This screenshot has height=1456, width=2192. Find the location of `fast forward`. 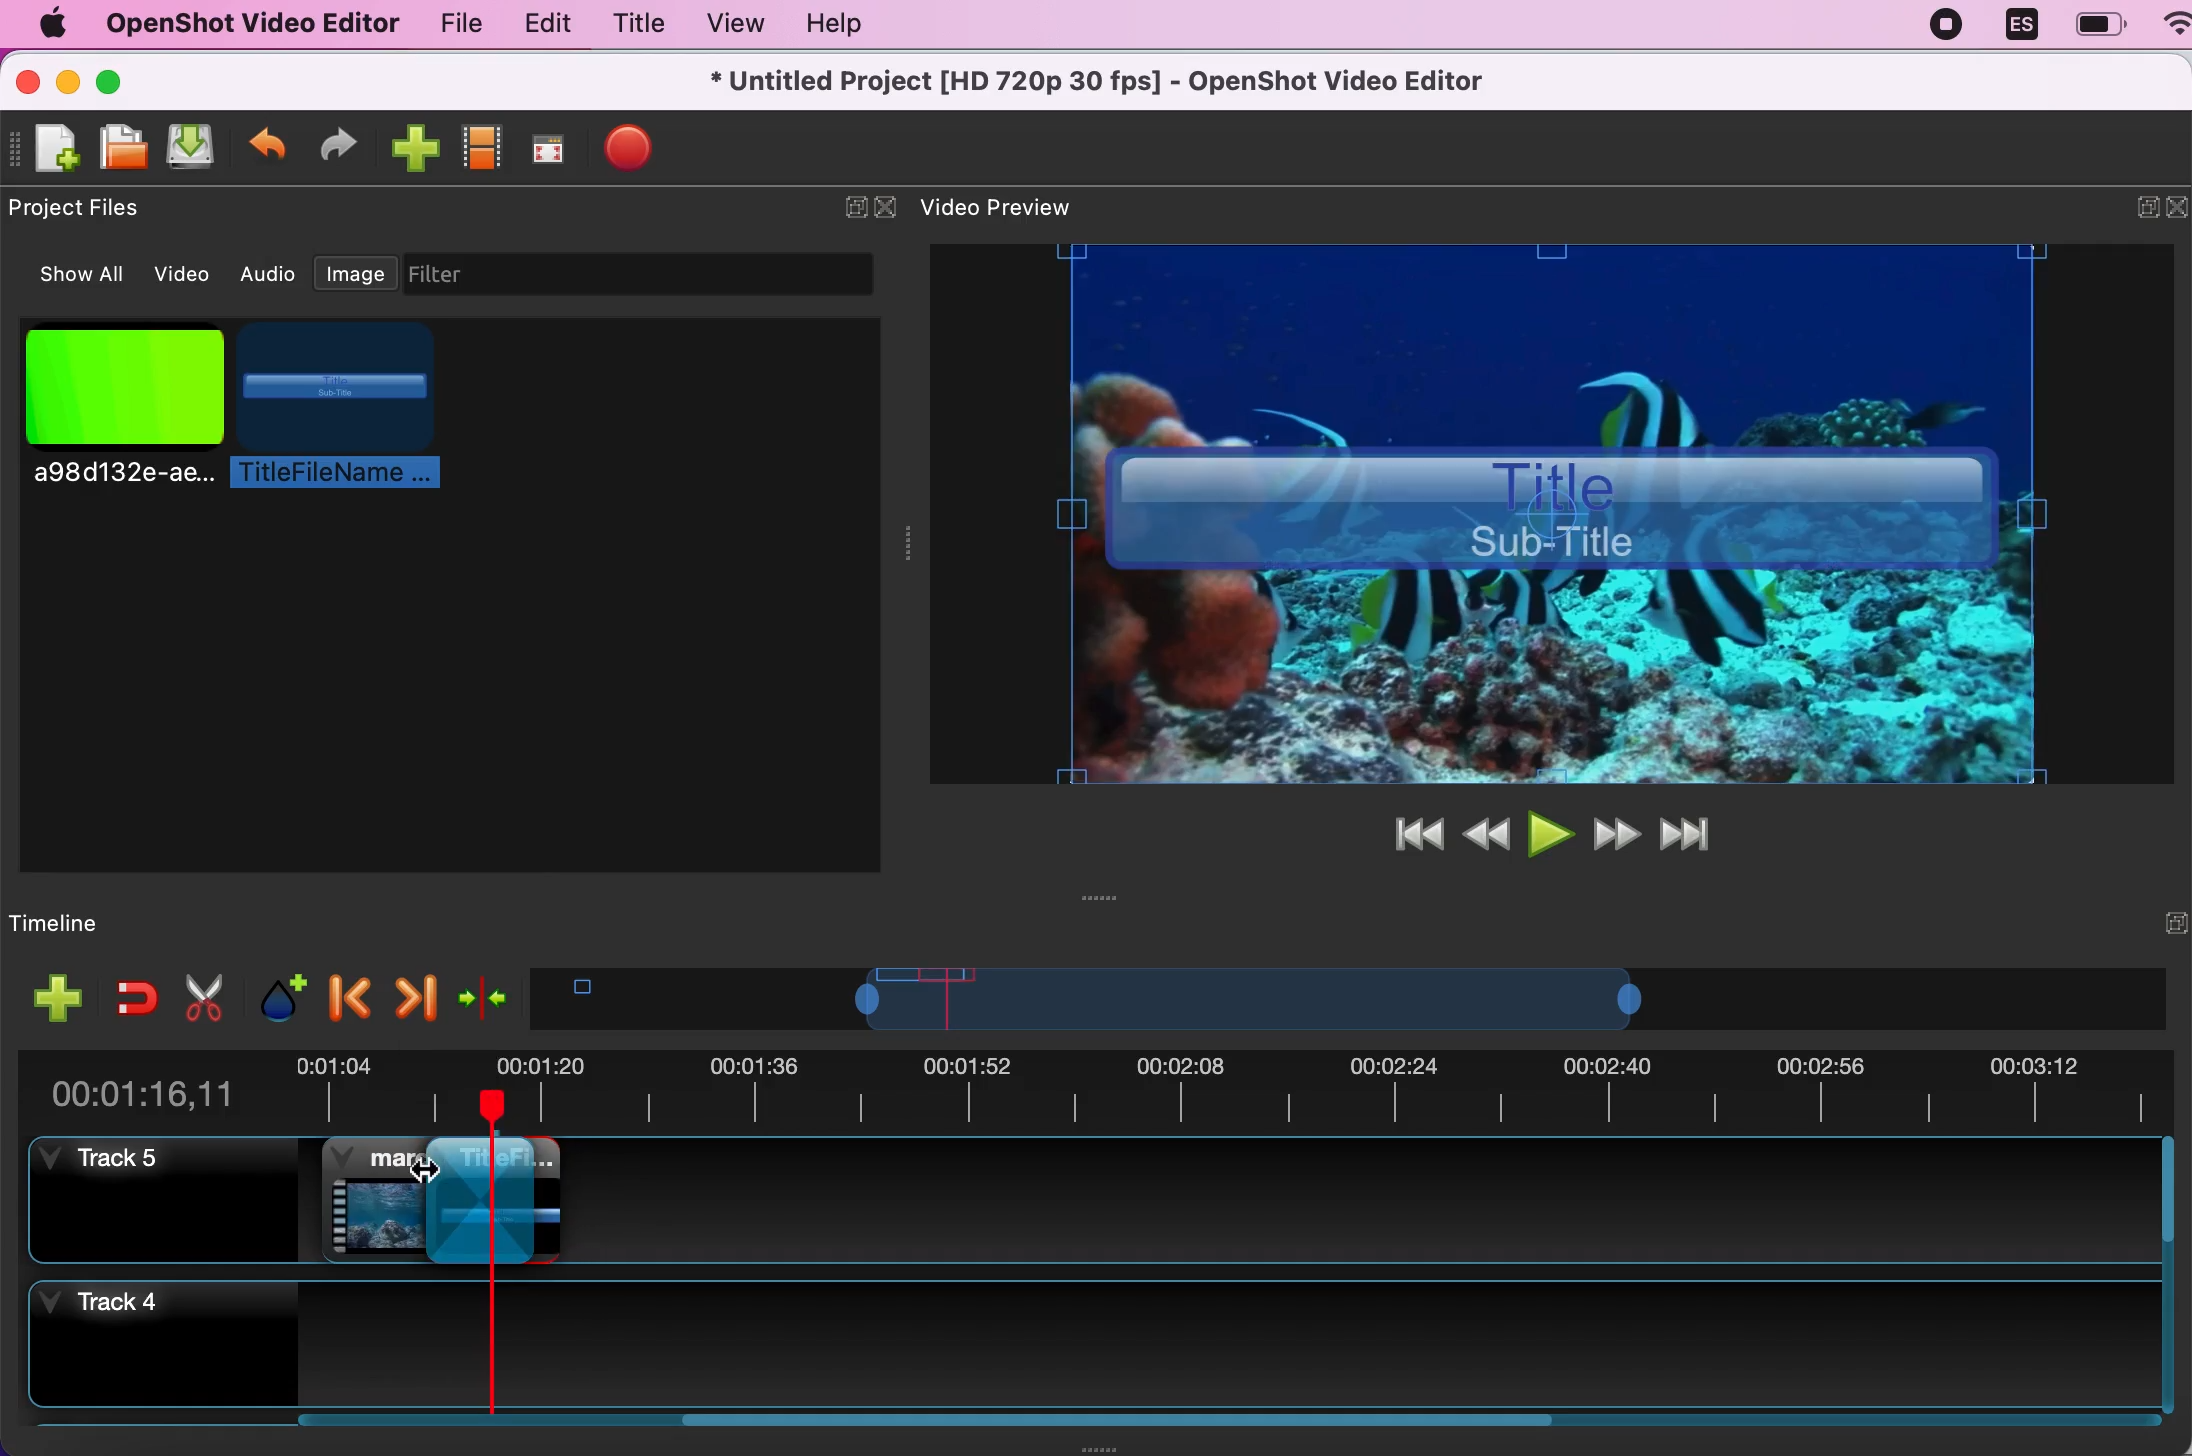

fast forward is located at coordinates (1617, 833).